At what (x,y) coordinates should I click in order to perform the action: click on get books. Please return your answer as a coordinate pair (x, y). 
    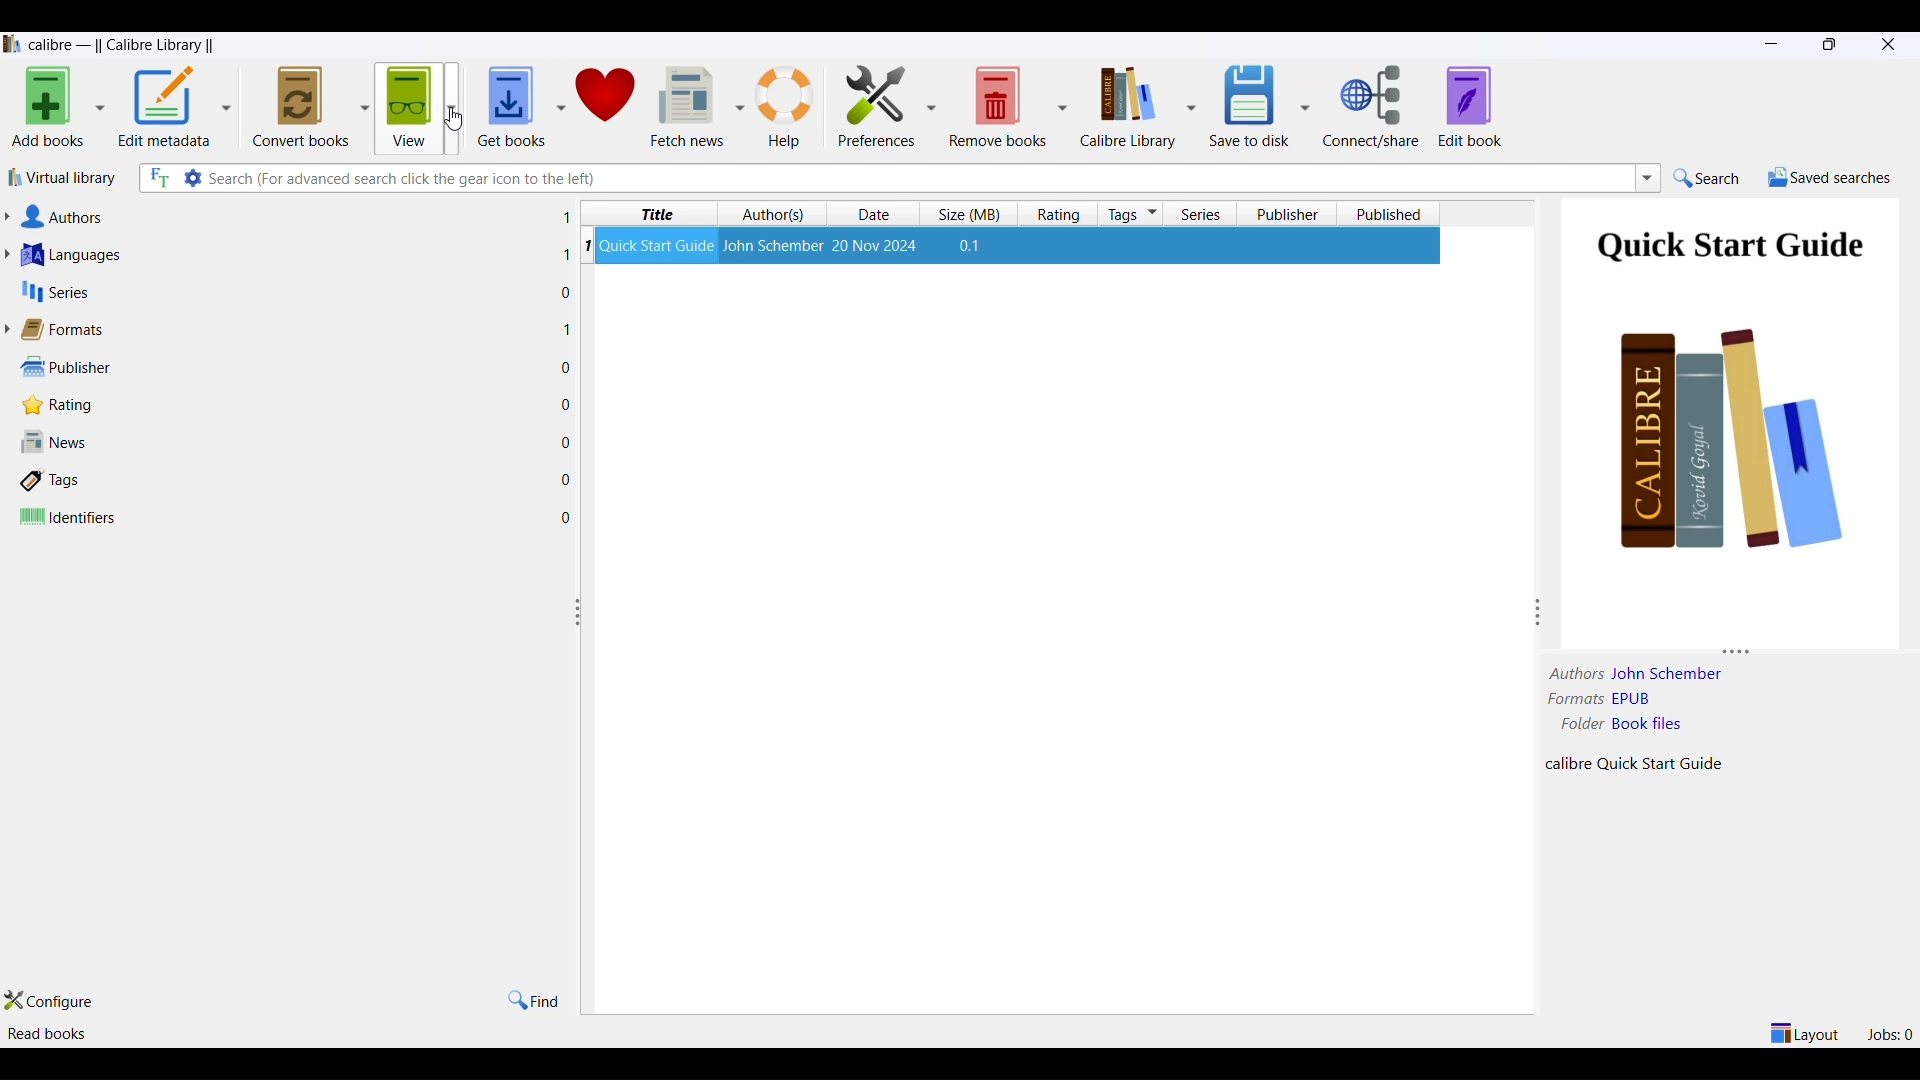
    Looking at the image, I should click on (512, 103).